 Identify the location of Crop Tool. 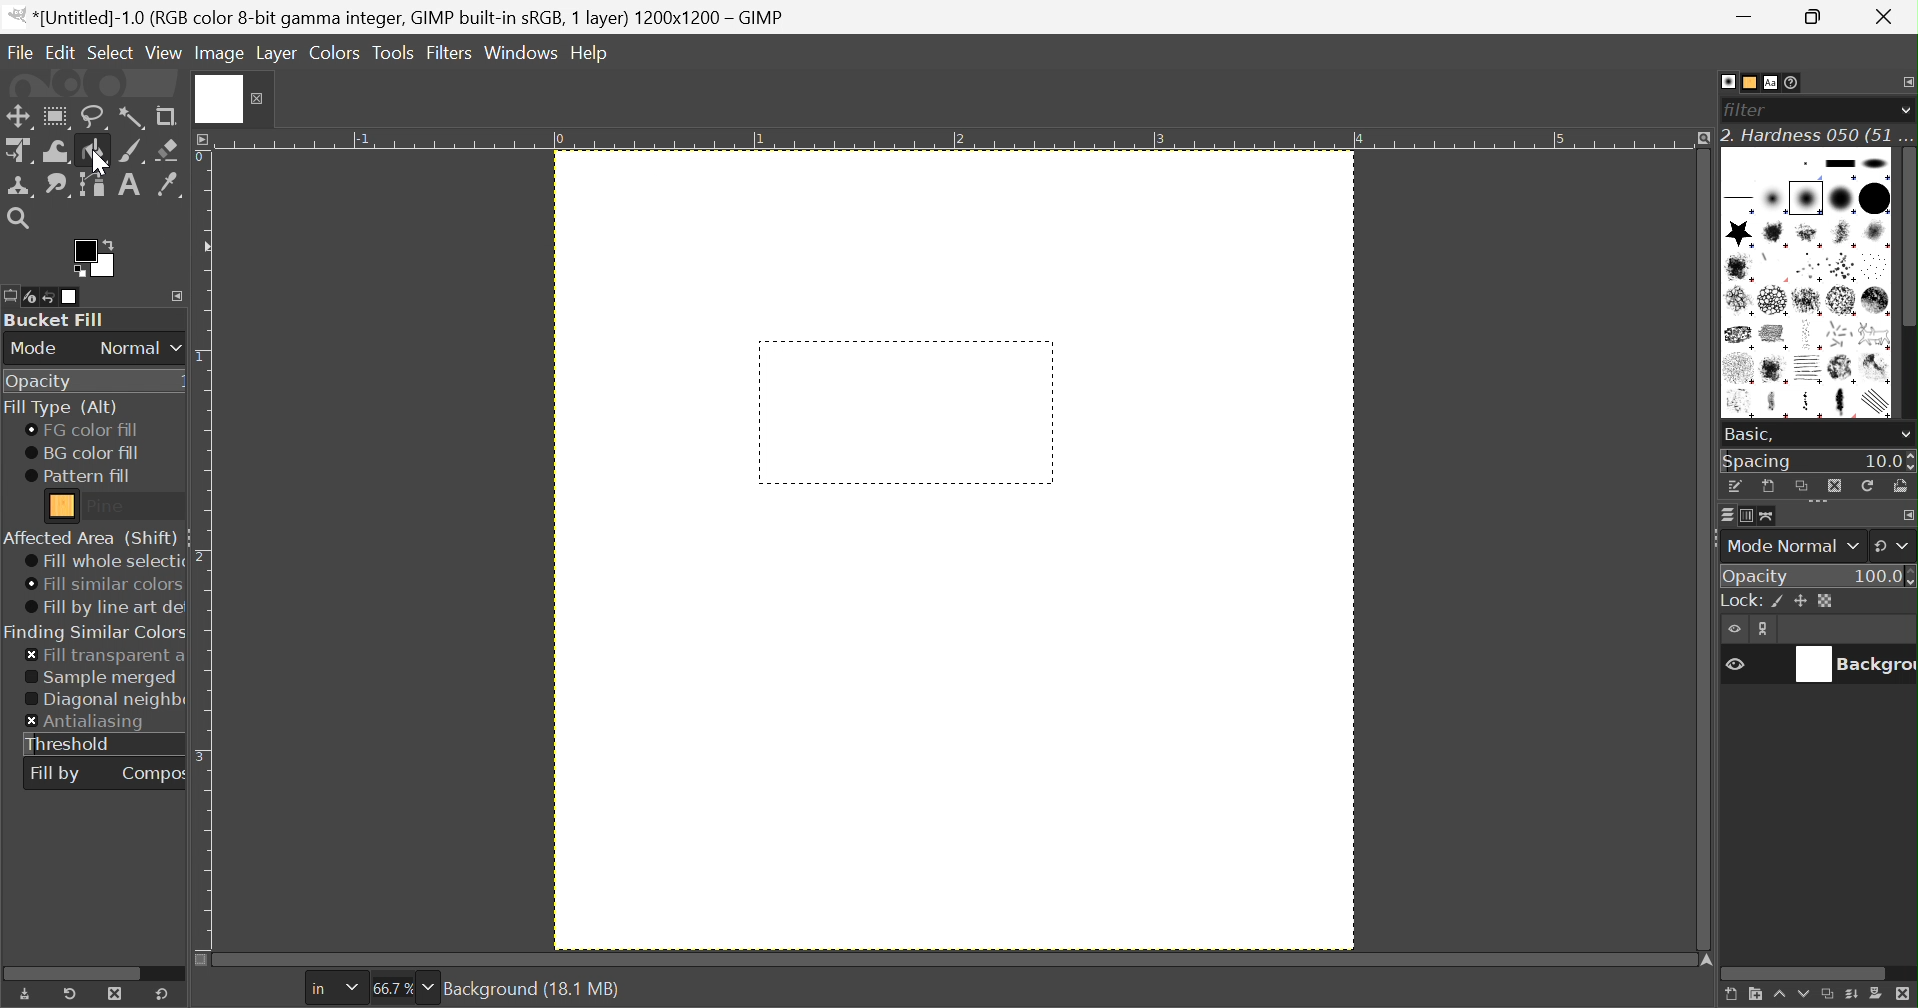
(166, 117).